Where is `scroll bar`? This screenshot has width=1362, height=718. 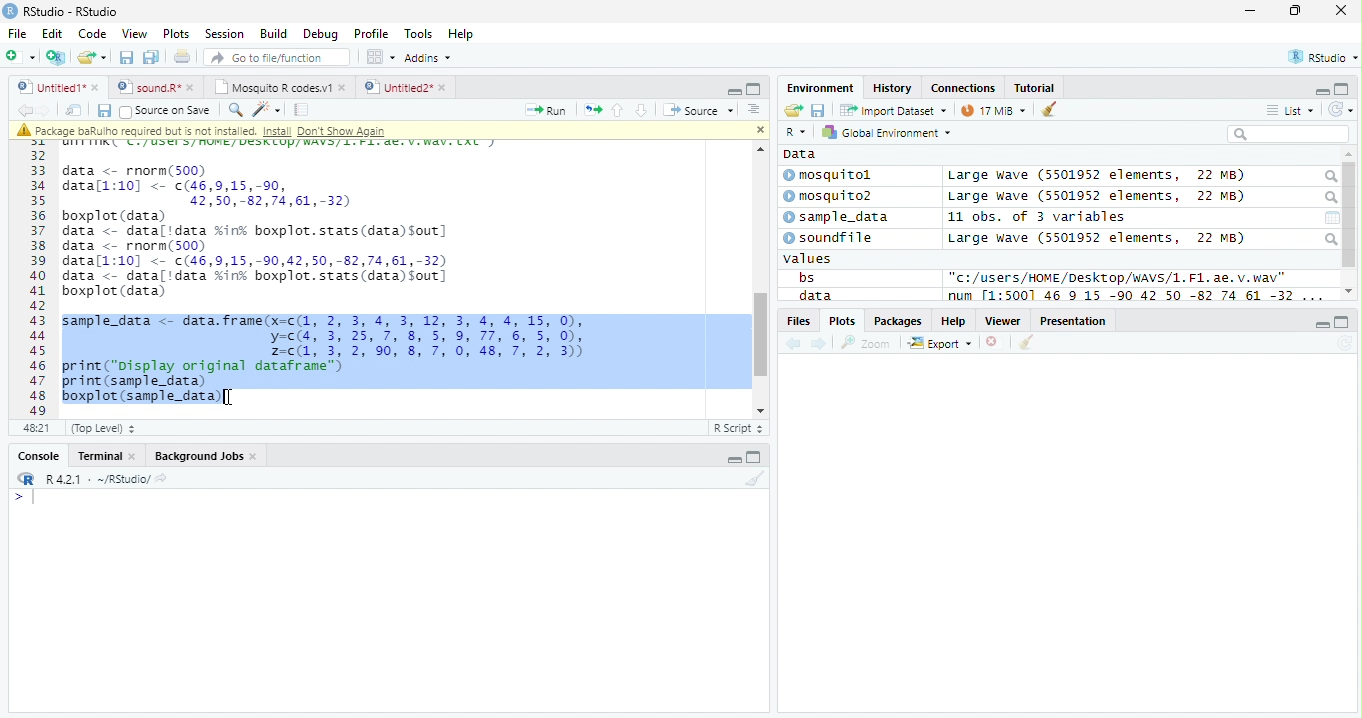 scroll bar is located at coordinates (1350, 215).